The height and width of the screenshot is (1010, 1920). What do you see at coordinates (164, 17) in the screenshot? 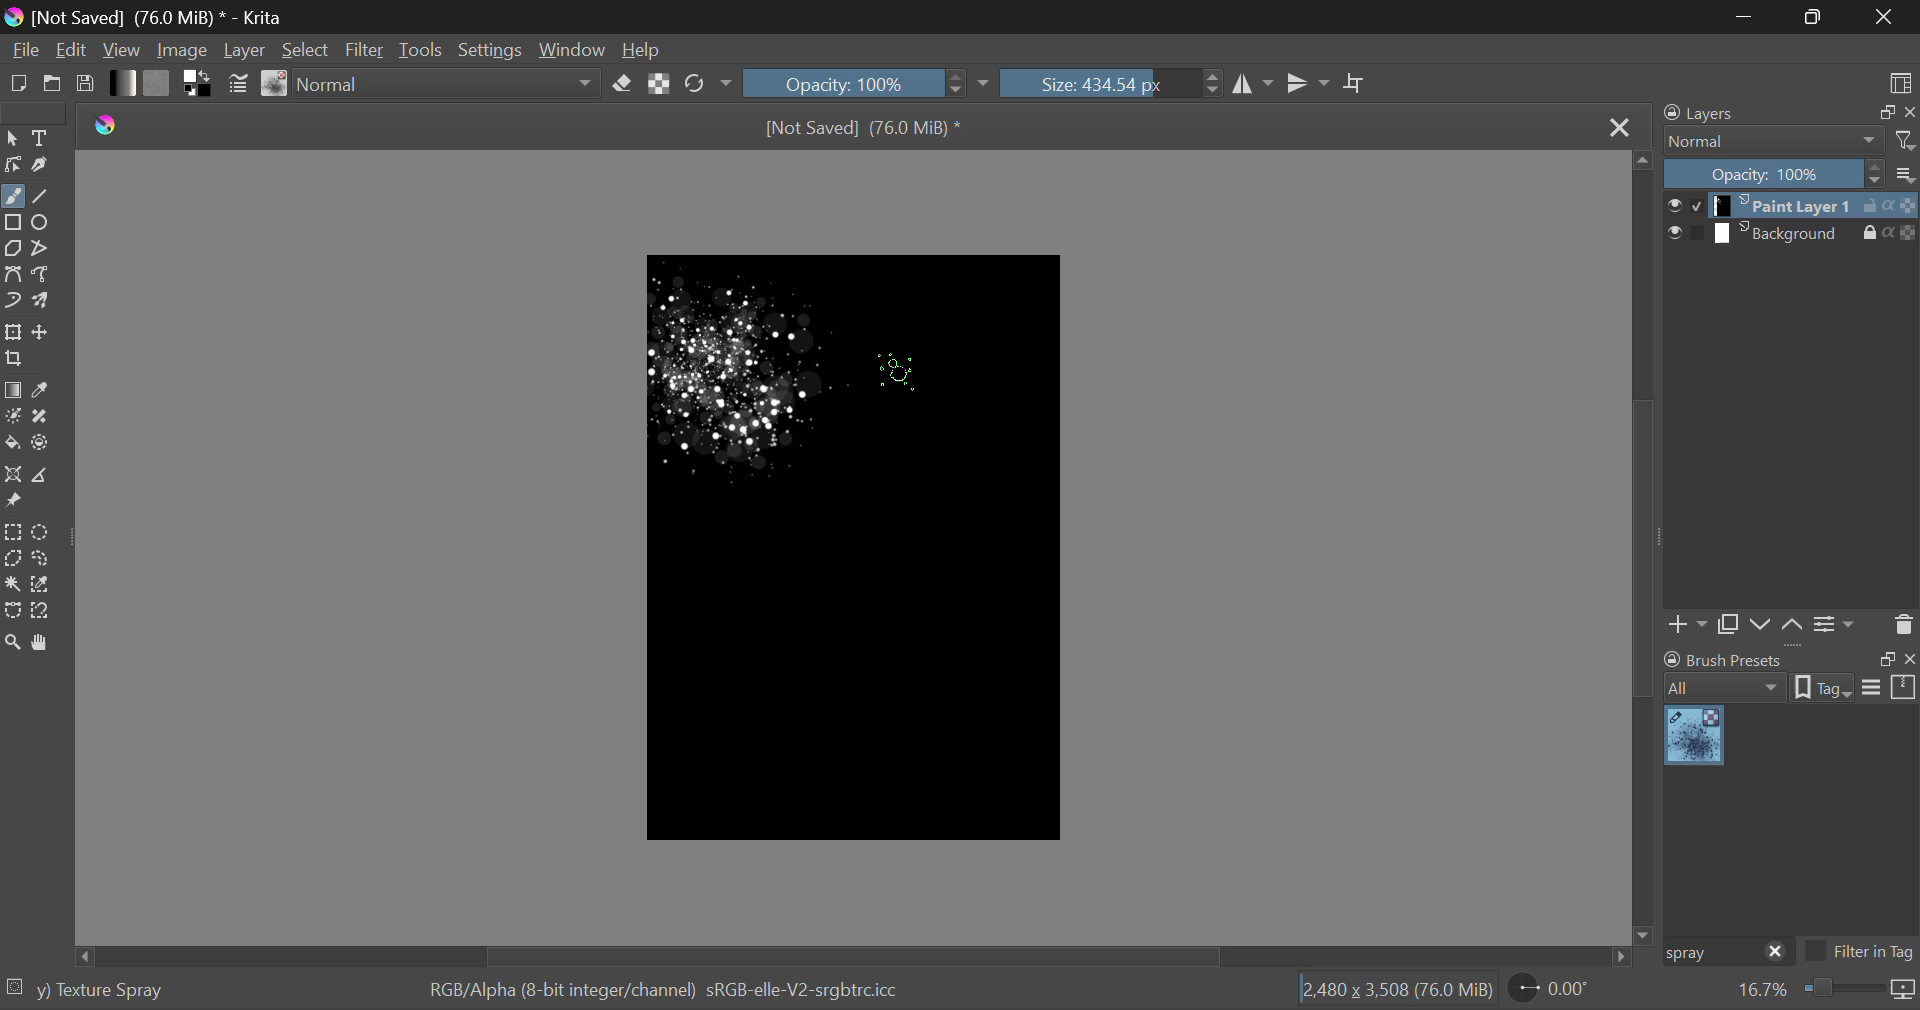
I see `[Not Saved] (69.2 MiB) * - Krita` at bounding box center [164, 17].